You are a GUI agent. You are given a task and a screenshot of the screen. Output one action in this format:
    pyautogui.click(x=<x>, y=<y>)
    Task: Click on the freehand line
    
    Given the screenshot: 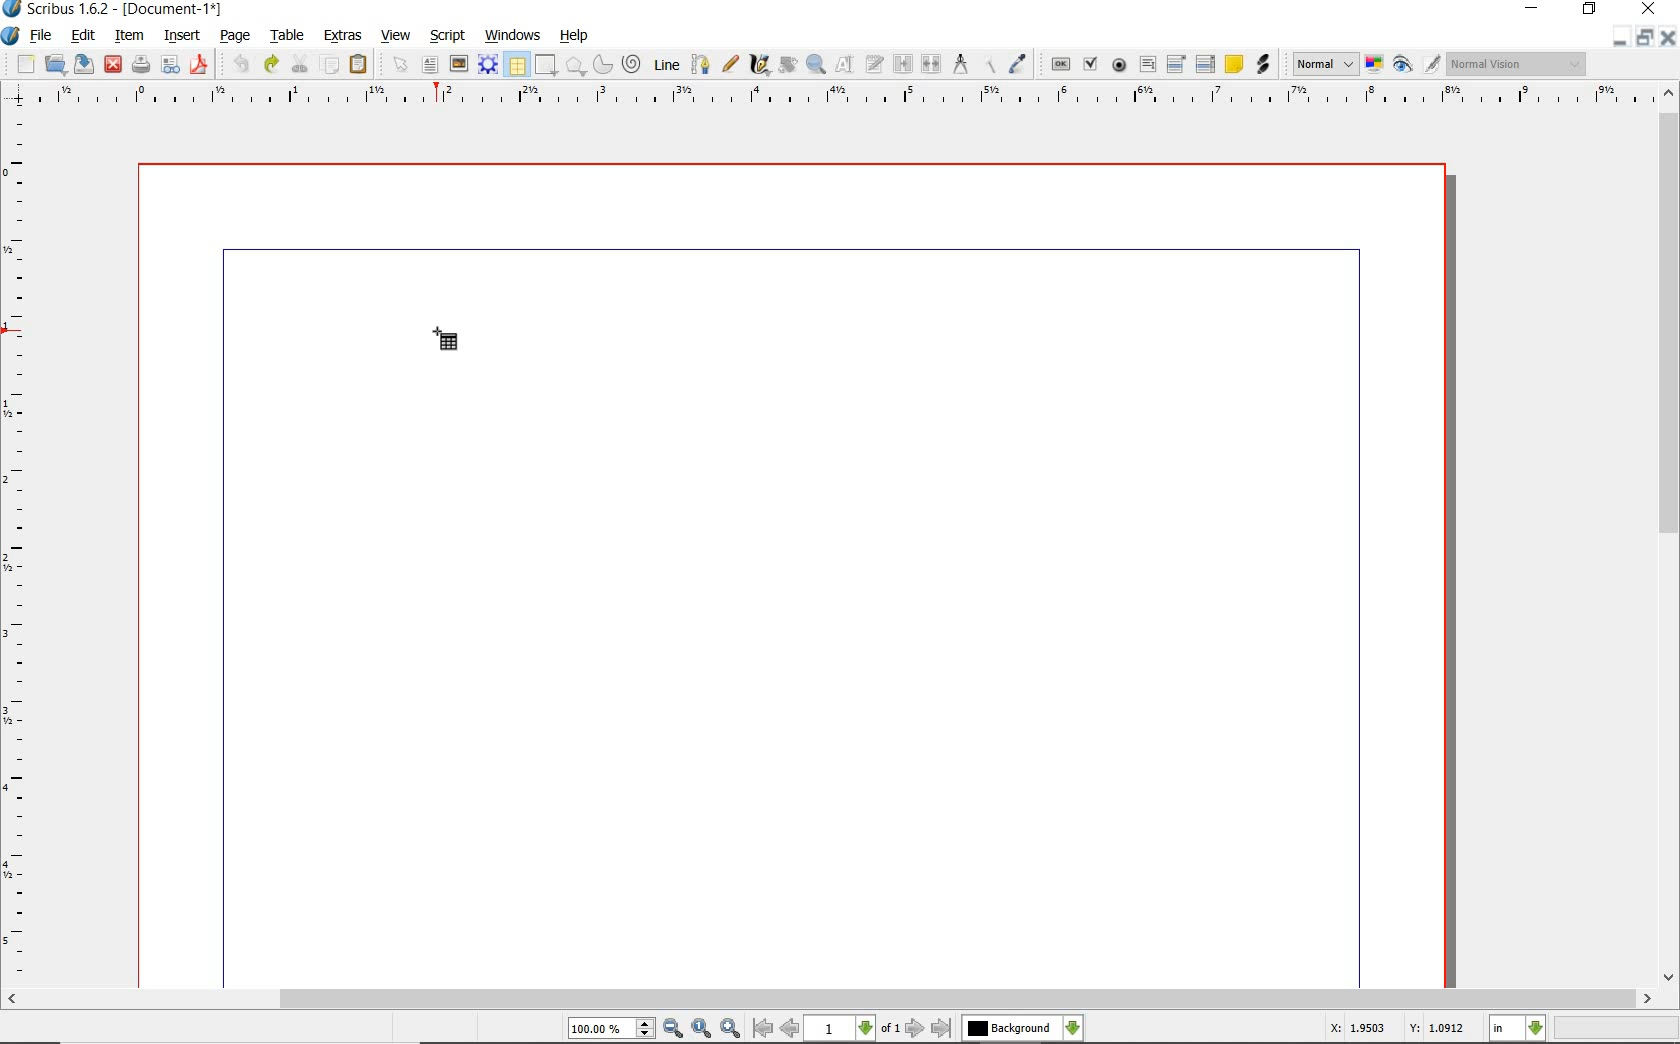 What is the action you would take?
    pyautogui.click(x=732, y=65)
    